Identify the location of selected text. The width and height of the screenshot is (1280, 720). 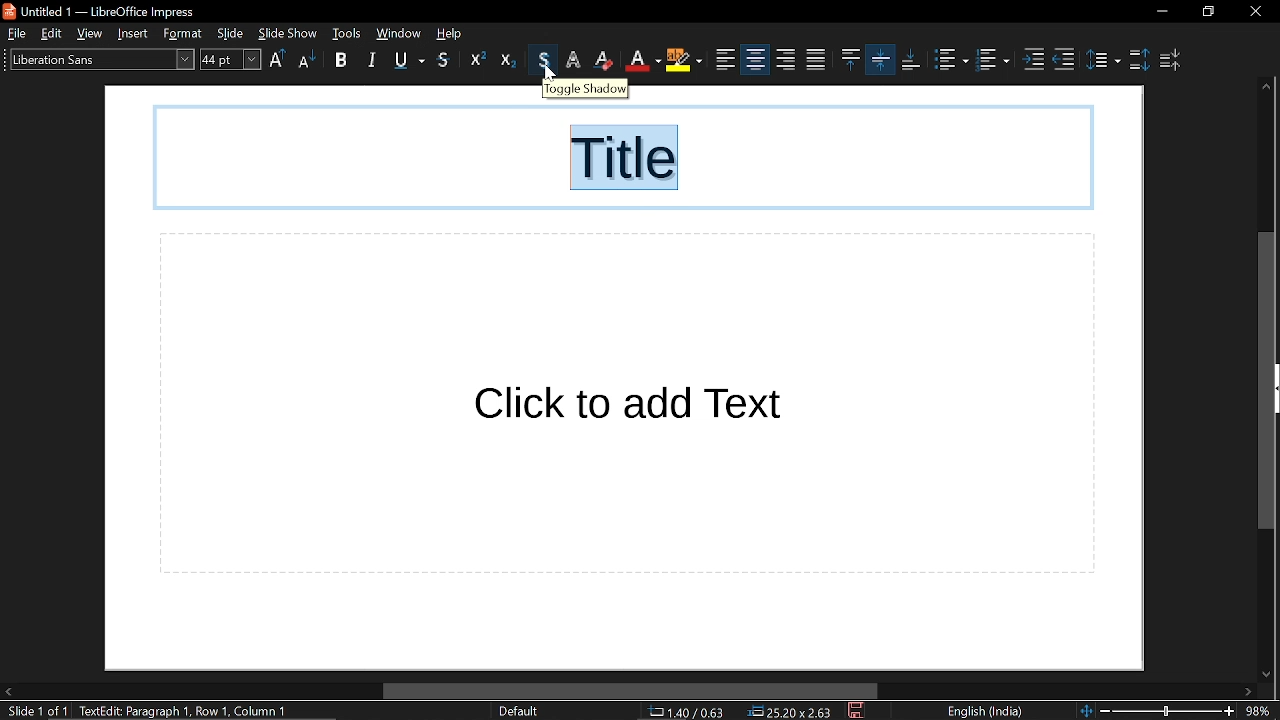
(627, 160).